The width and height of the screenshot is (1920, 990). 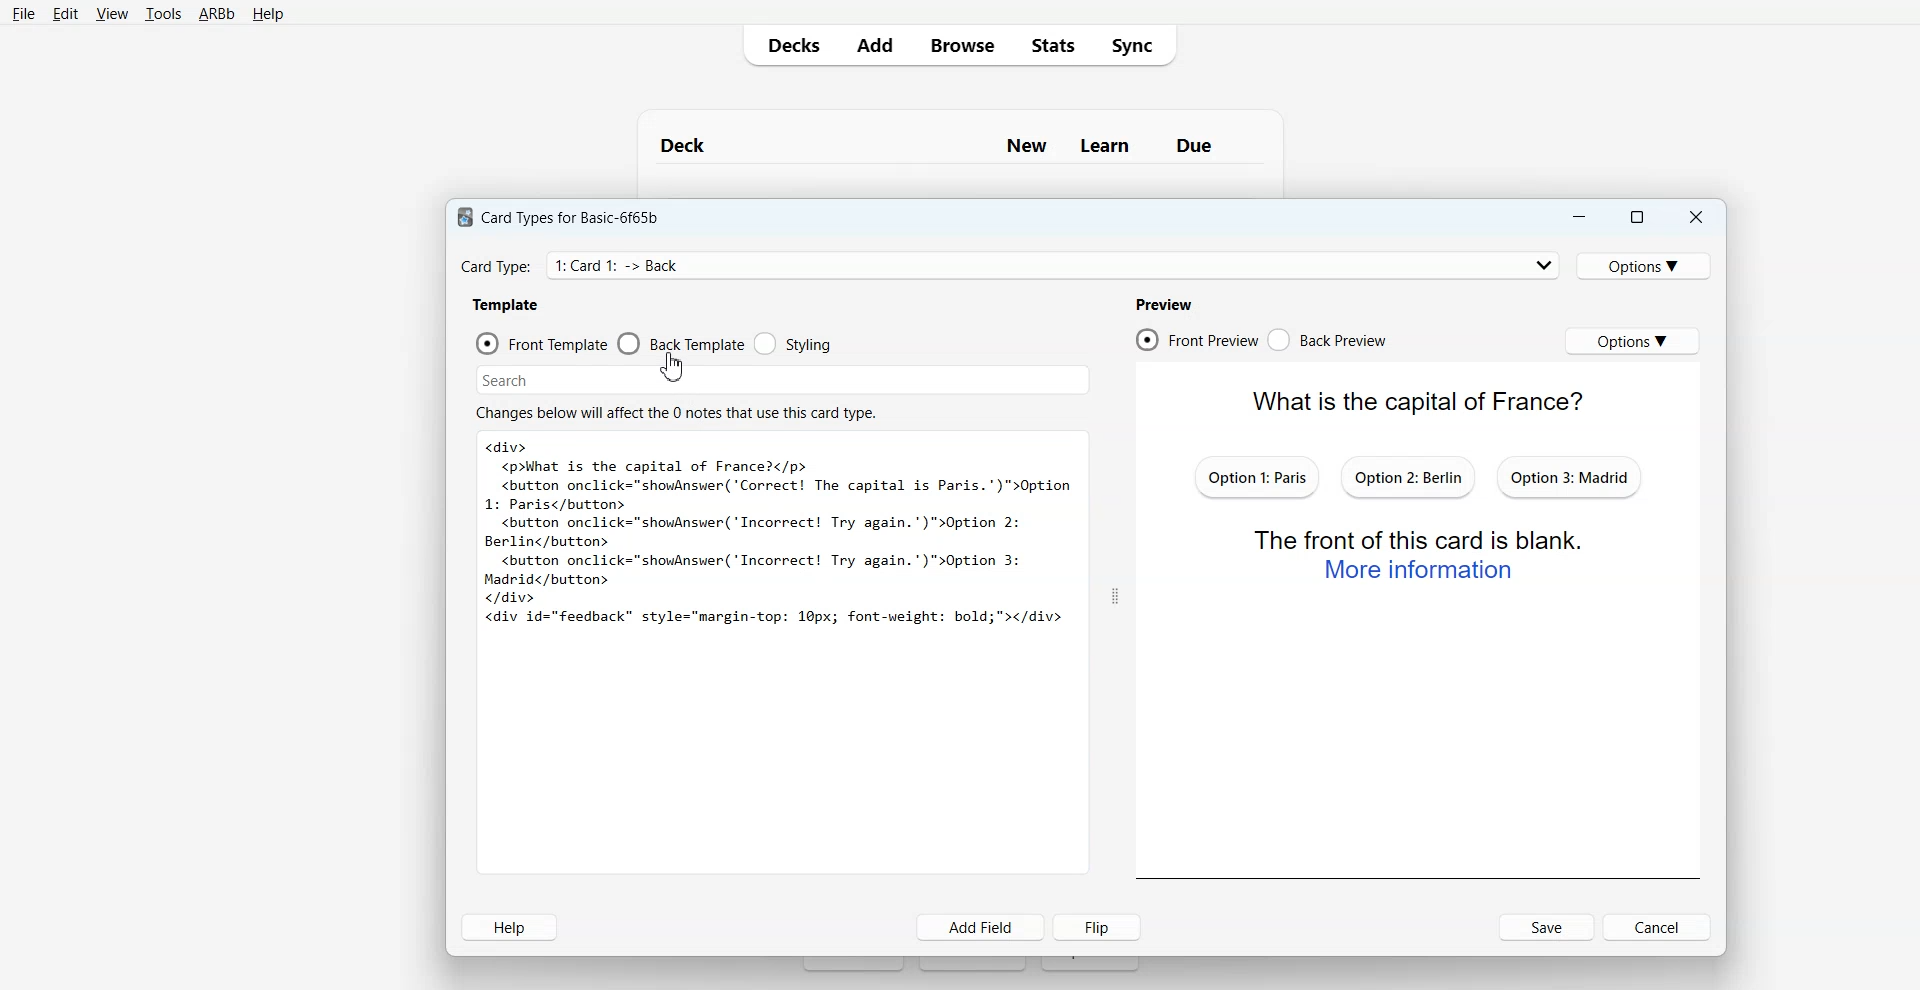 What do you see at coordinates (1257, 476) in the screenshot?
I see `Option 1: Paris` at bounding box center [1257, 476].